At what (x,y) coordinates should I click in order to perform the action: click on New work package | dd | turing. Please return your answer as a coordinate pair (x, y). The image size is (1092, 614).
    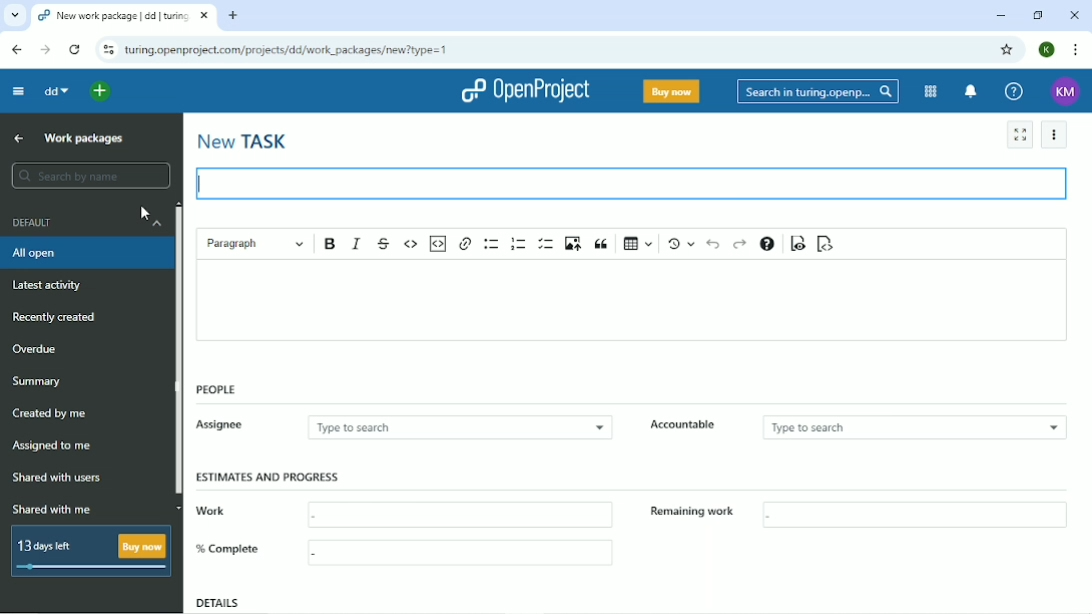
    Looking at the image, I should click on (113, 17).